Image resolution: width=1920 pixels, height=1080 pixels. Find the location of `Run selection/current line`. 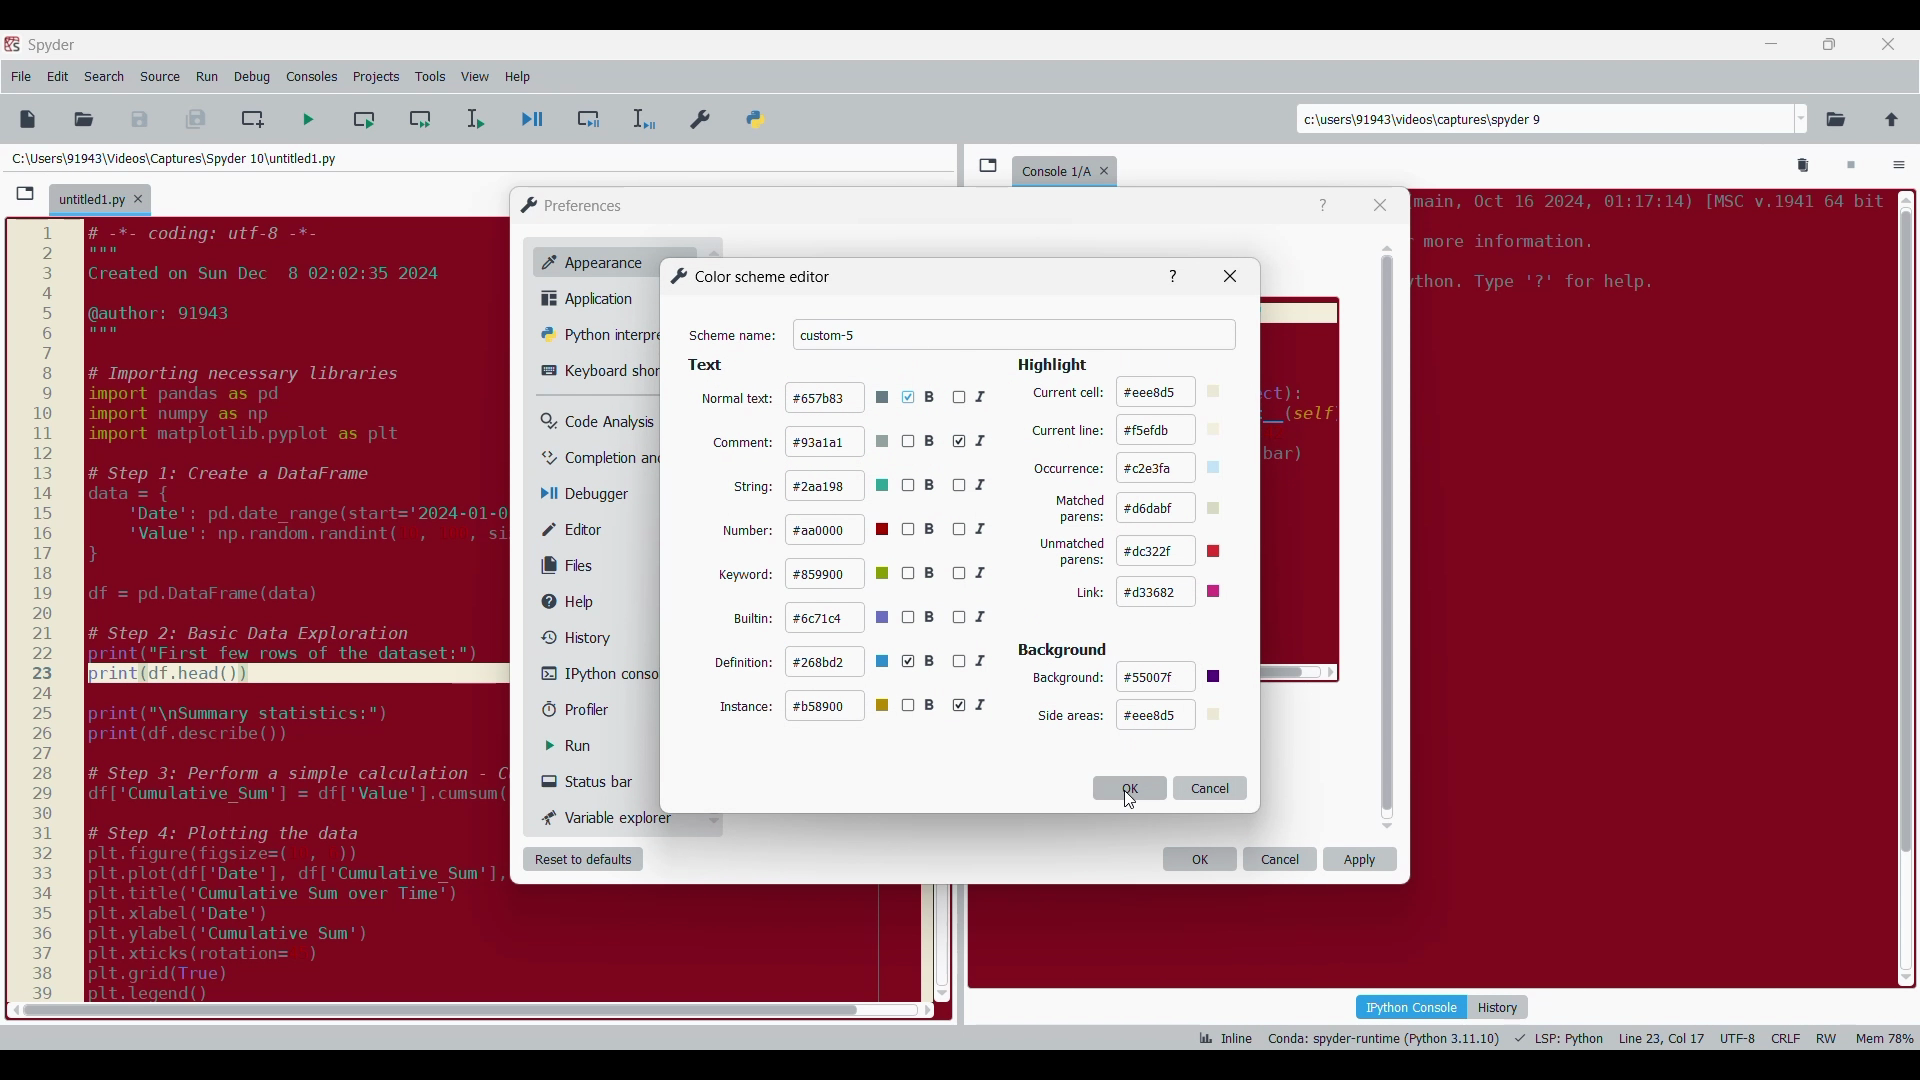

Run selection/current line is located at coordinates (474, 119).